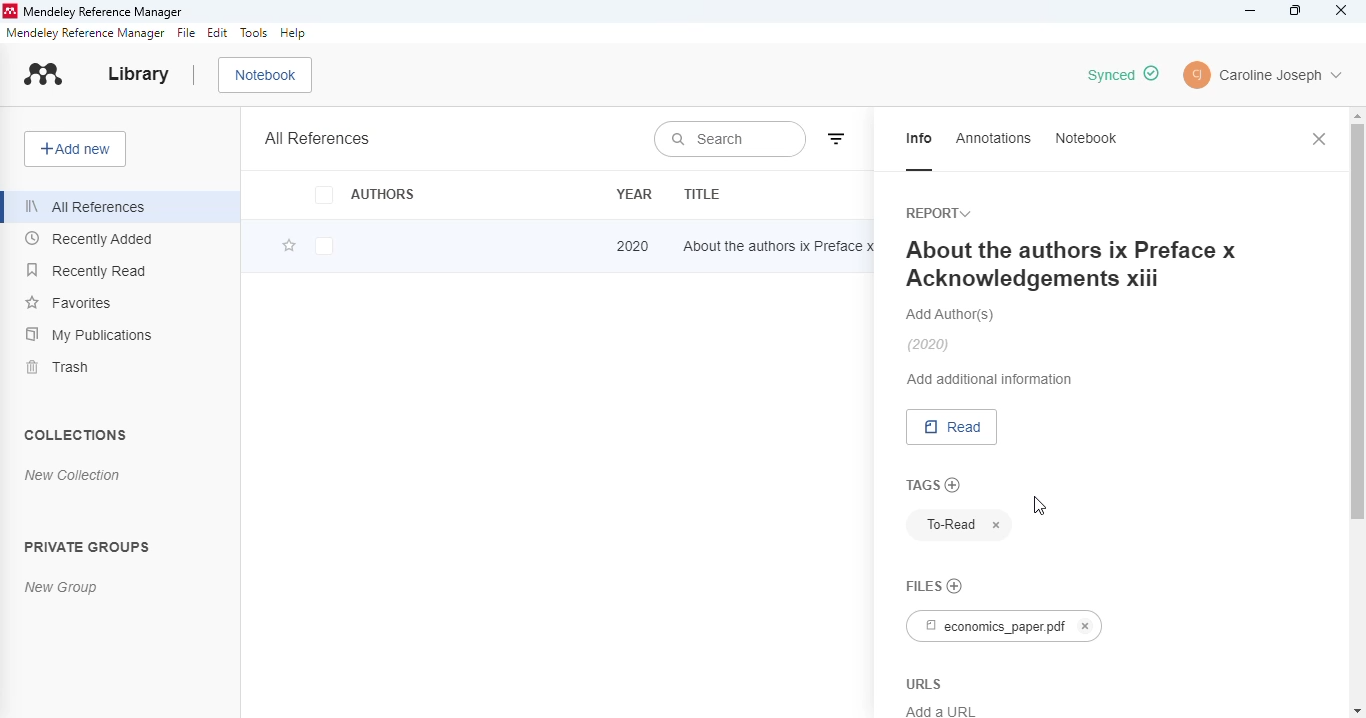  What do you see at coordinates (952, 427) in the screenshot?
I see `read` at bounding box center [952, 427].